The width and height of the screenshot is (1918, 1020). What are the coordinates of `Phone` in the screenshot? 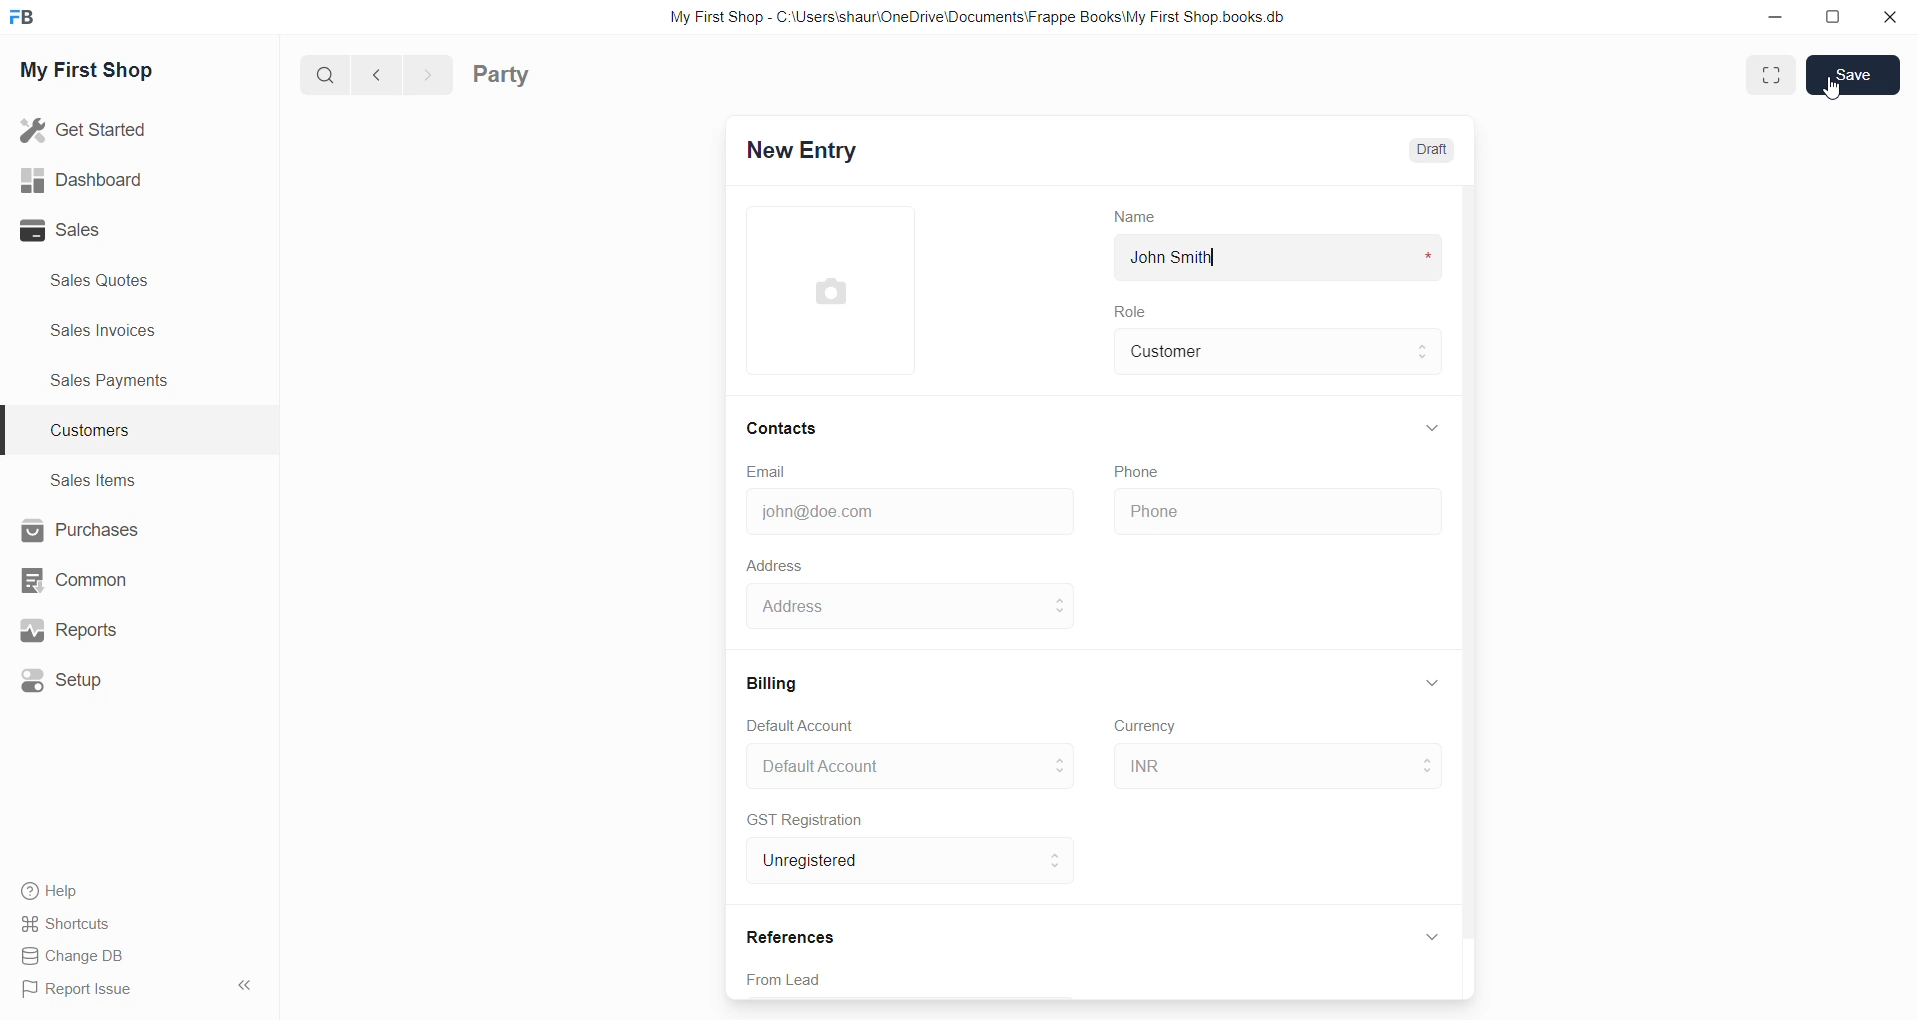 It's located at (1142, 469).